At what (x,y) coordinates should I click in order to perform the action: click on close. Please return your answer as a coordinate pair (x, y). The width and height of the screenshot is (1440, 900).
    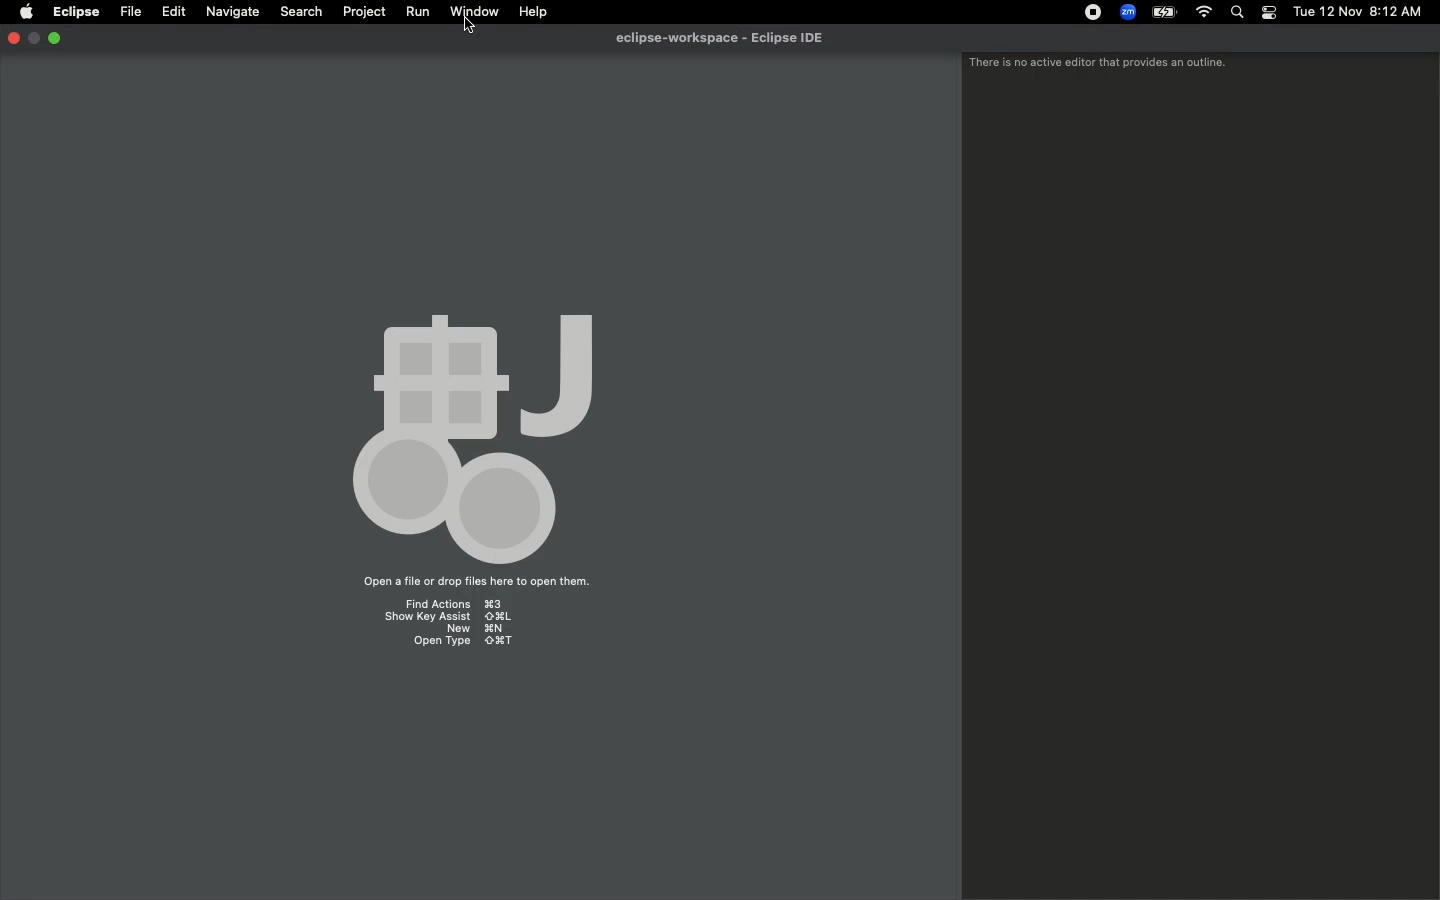
    Looking at the image, I should click on (13, 40).